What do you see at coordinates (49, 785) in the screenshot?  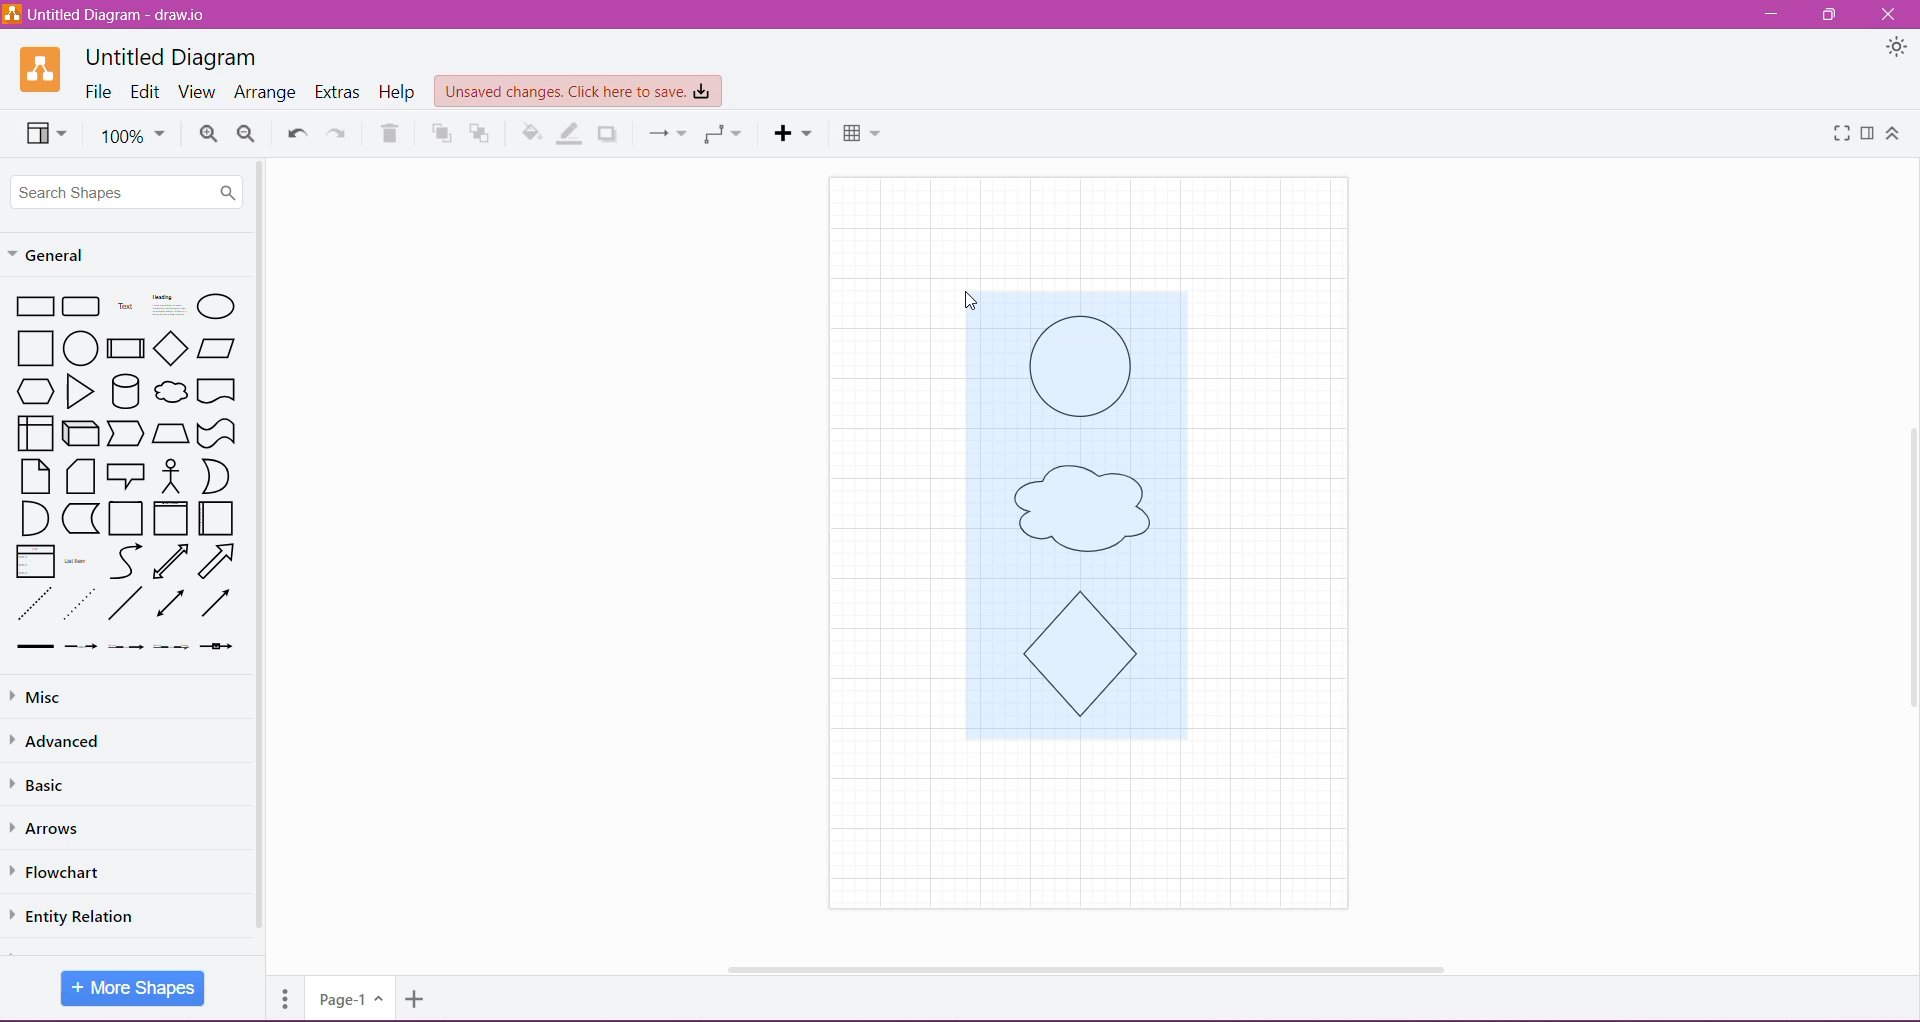 I see `Basic` at bounding box center [49, 785].